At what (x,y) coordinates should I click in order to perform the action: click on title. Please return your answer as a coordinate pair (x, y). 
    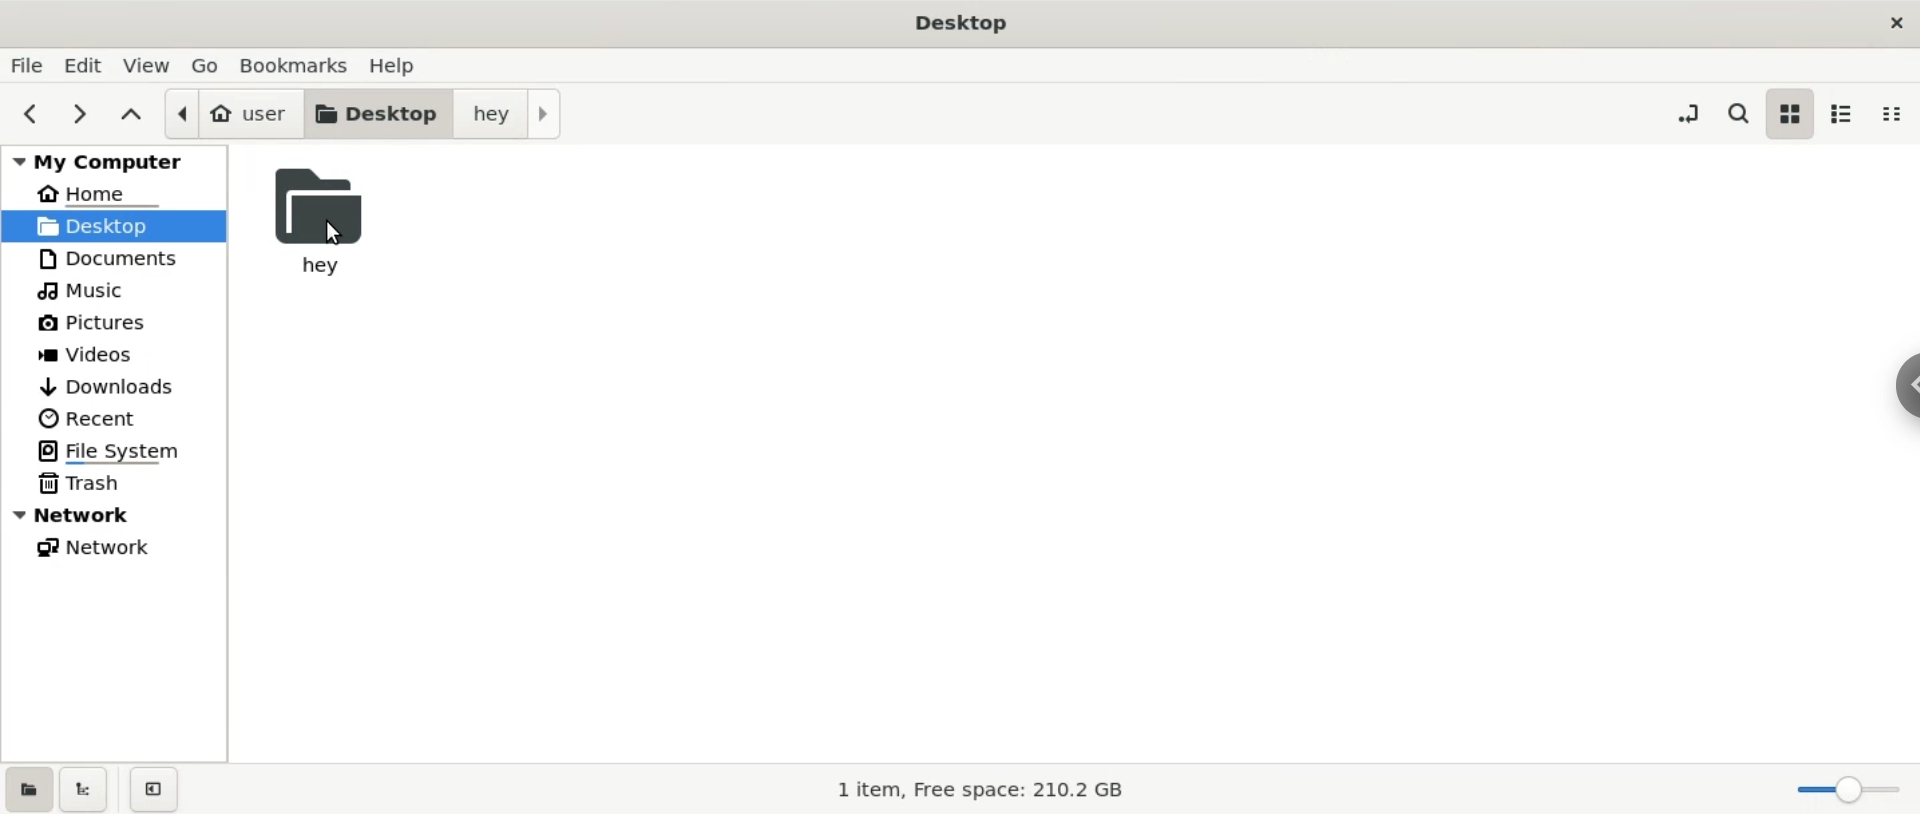
    Looking at the image, I should click on (957, 26).